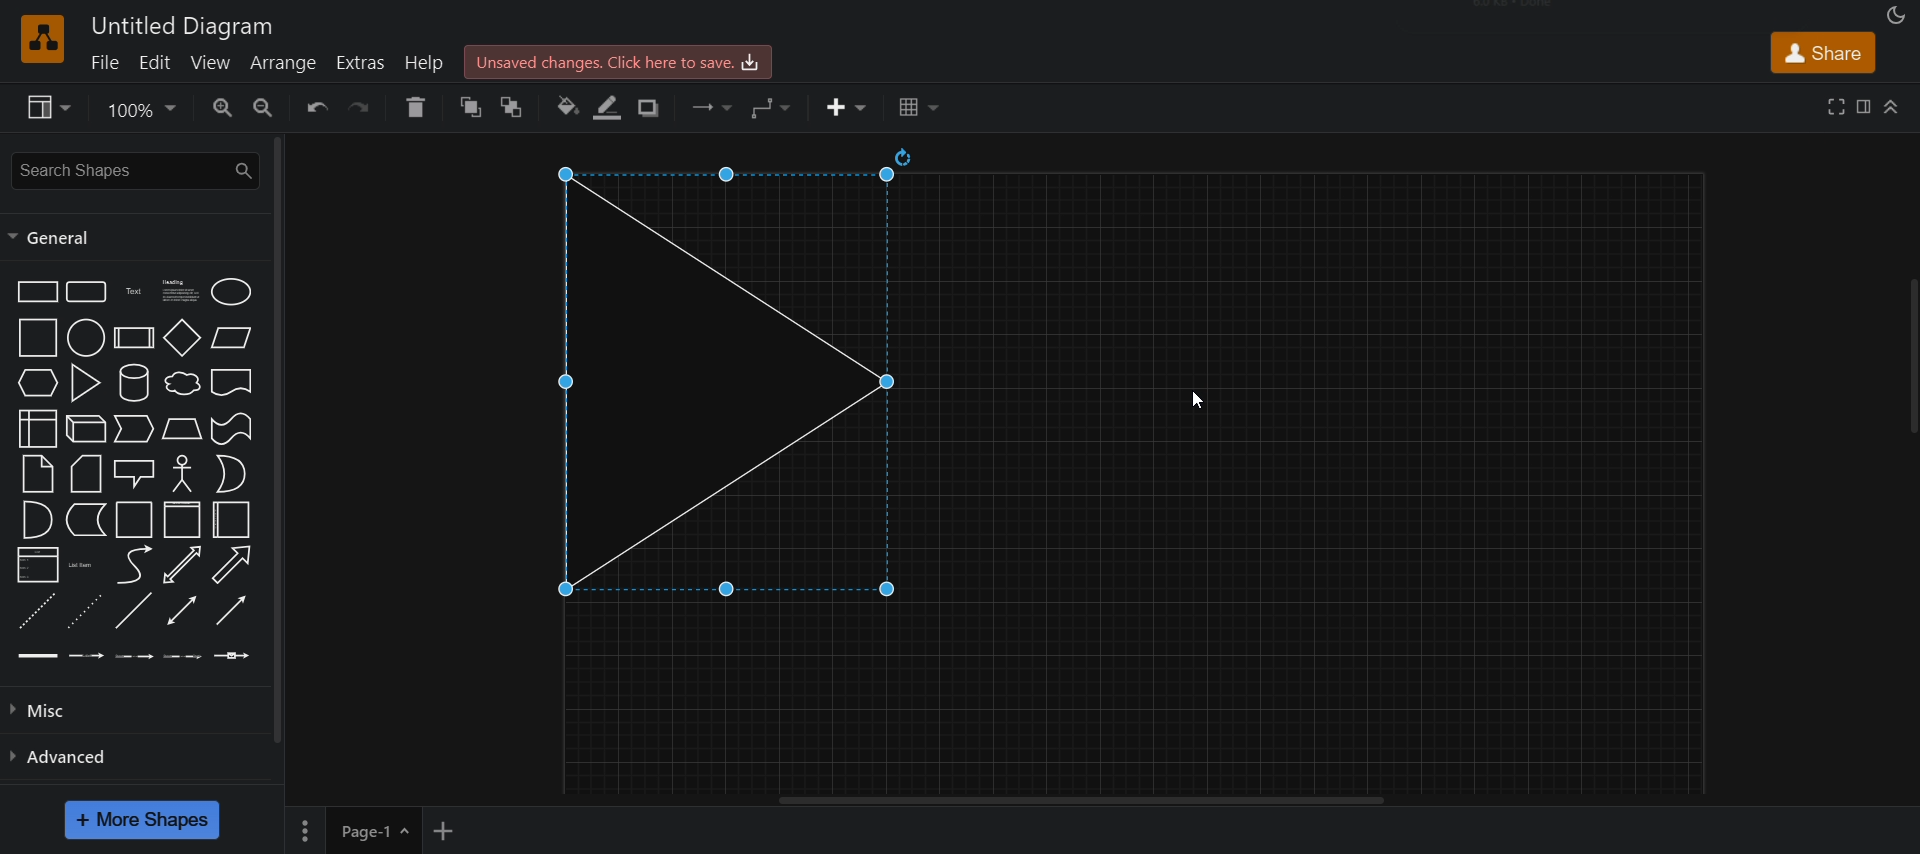 The image size is (1920, 854). What do you see at coordinates (182, 337) in the screenshot?
I see `diamond` at bounding box center [182, 337].